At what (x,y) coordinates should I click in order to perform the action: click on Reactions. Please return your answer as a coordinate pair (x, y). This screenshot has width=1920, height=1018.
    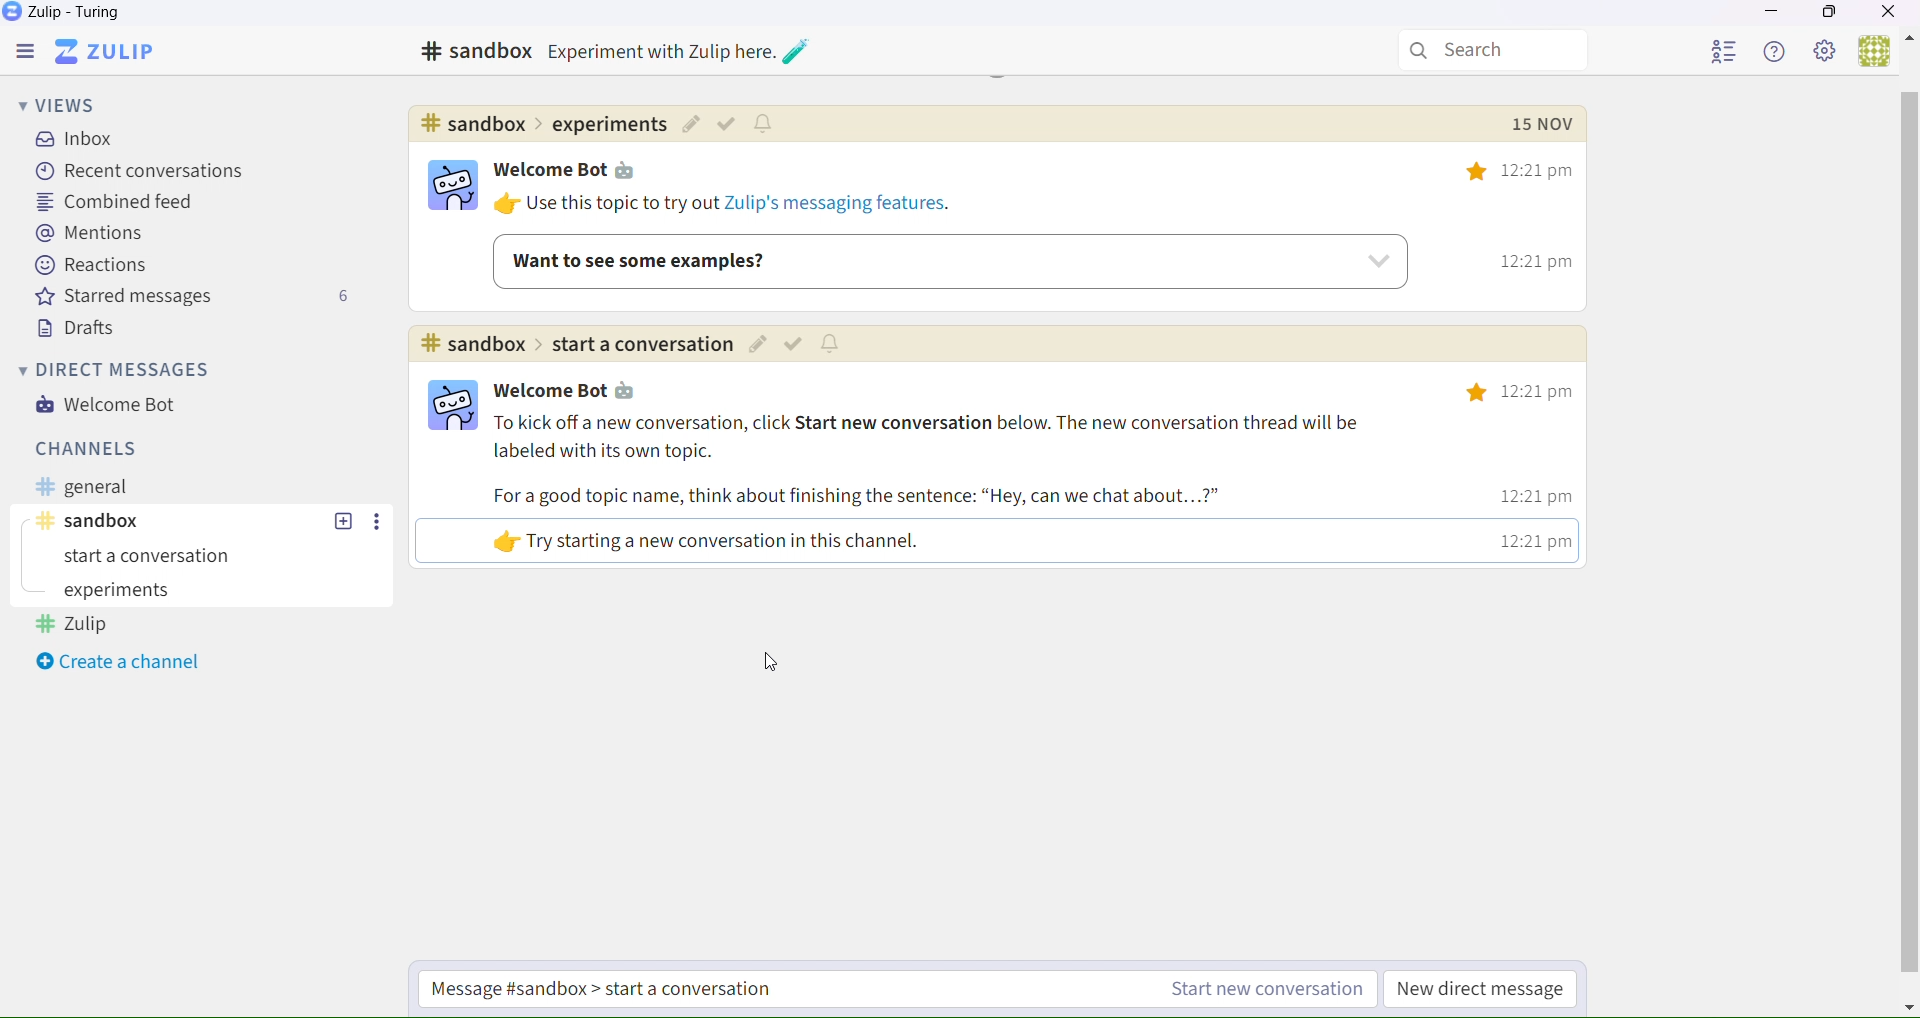
    Looking at the image, I should click on (93, 268).